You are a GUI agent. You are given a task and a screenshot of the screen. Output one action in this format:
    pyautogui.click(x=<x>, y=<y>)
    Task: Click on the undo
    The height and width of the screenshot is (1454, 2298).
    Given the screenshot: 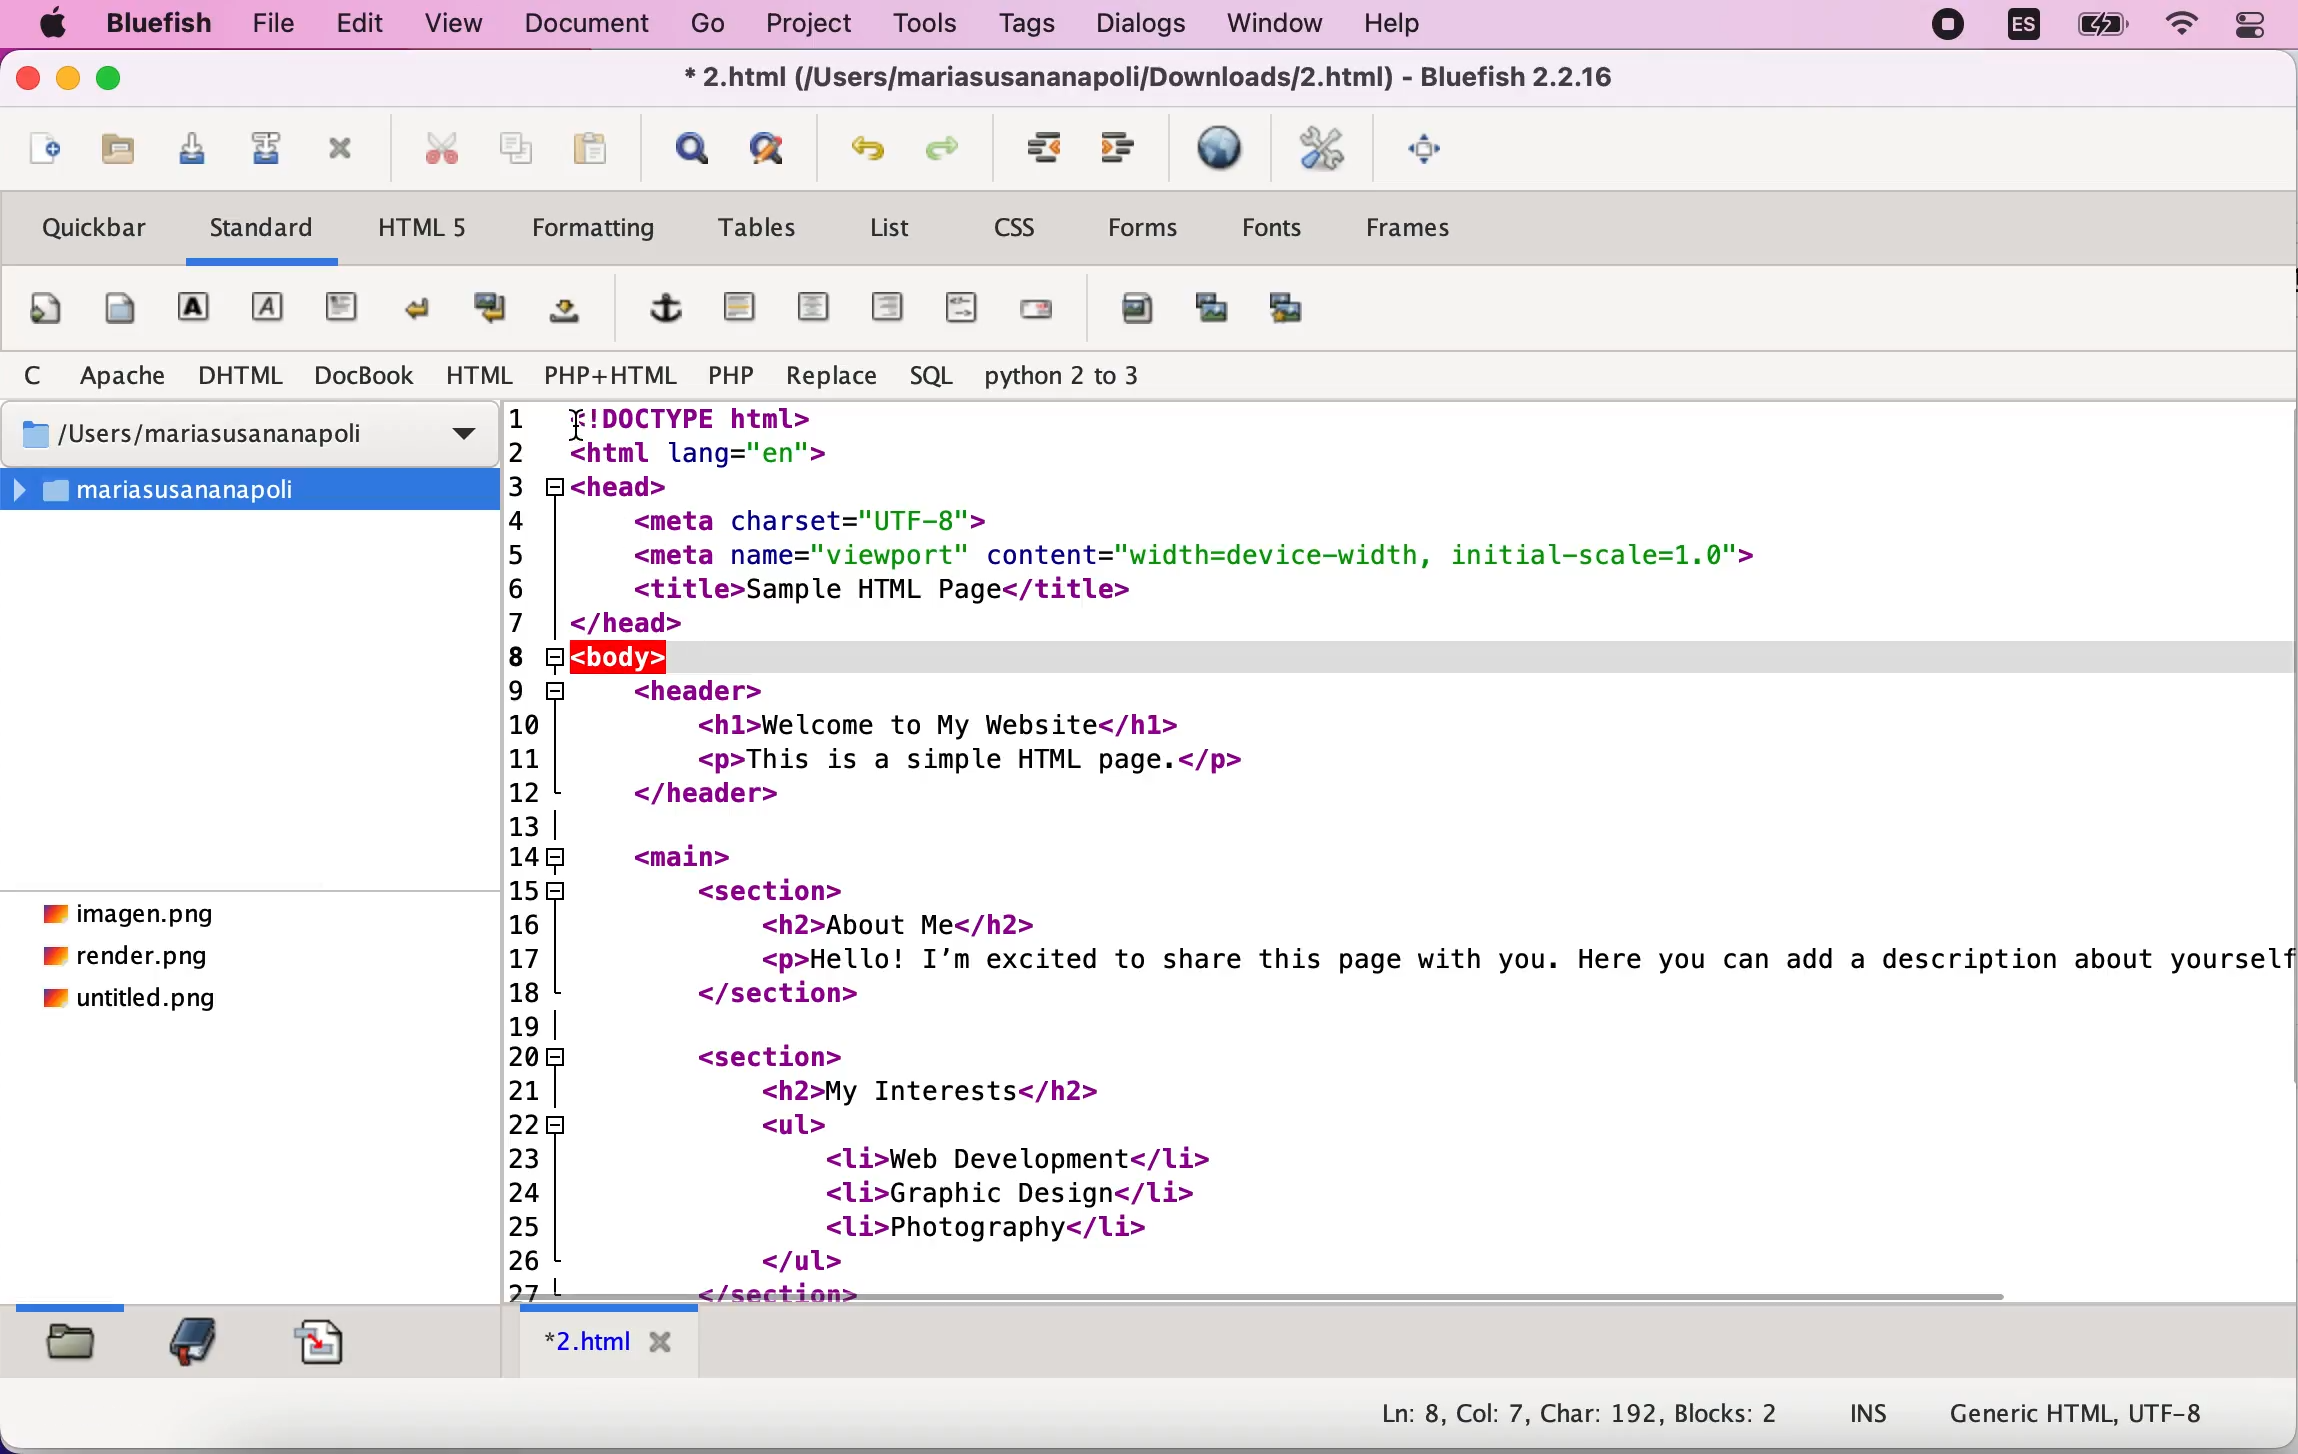 What is the action you would take?
    pyautogui.click(x=869, y=148)
    